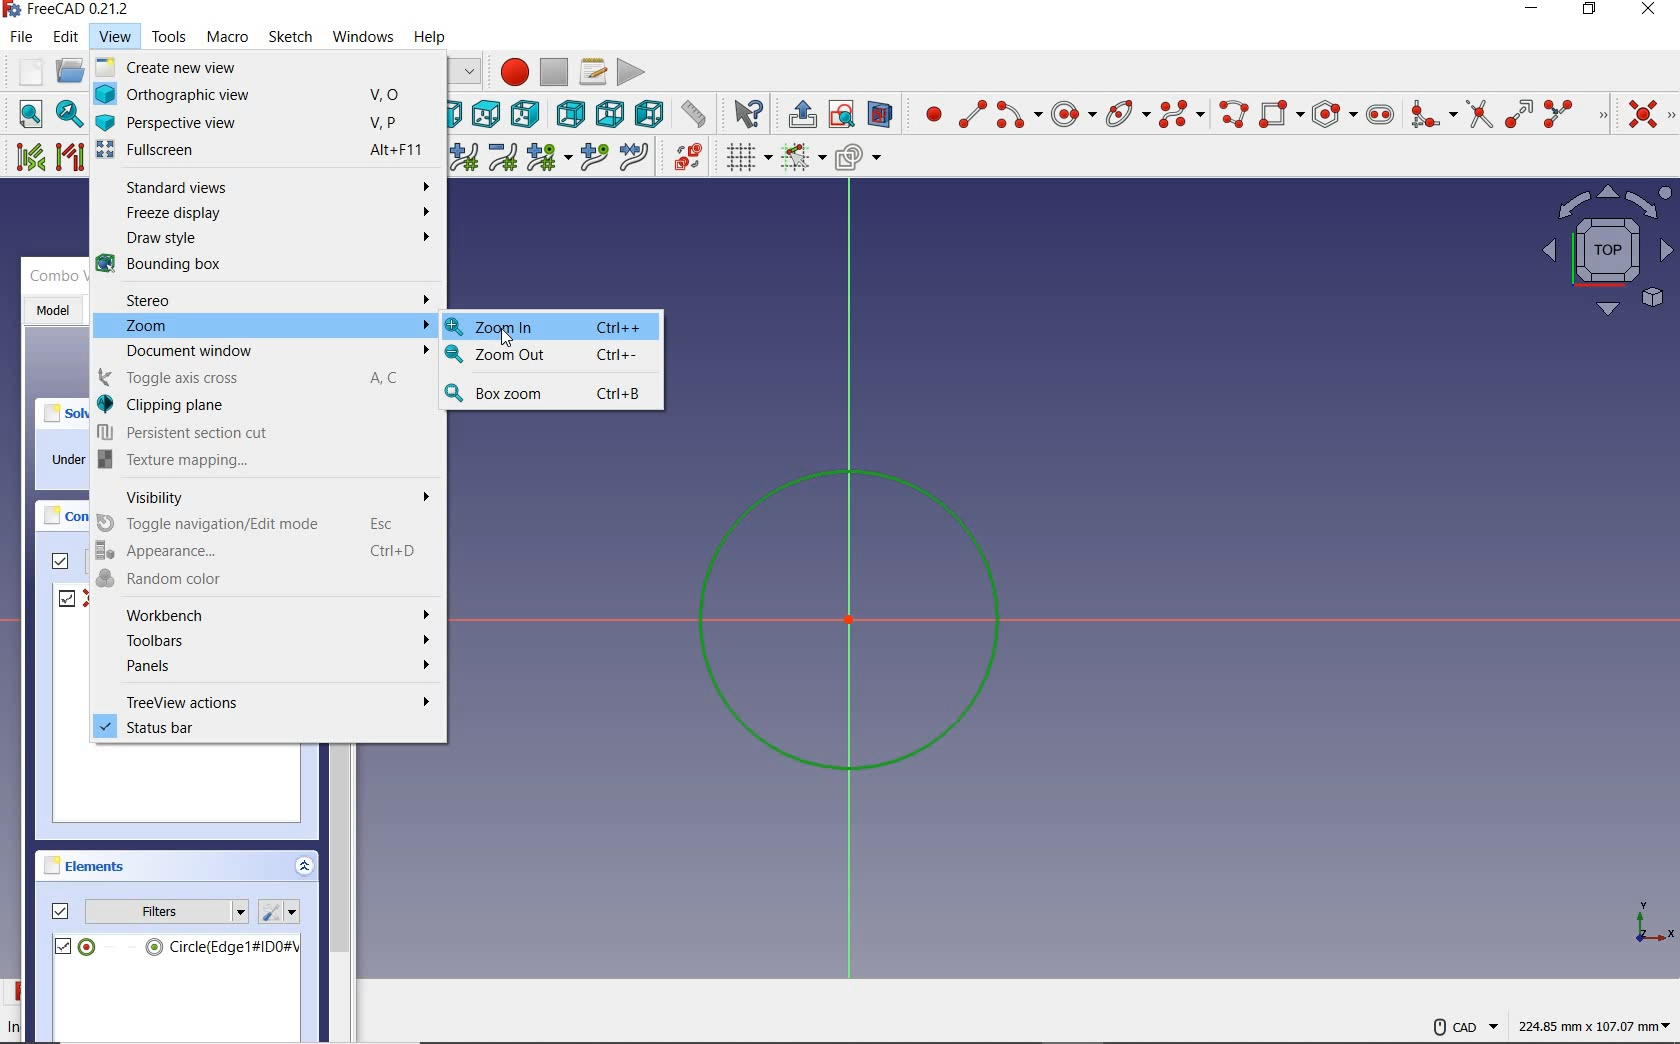 Image resolution: width=1680 pixels, height=1044 pixels. Describe the element at coordinates (746, 113) in the screenshot. I see `what's this?` at that location.